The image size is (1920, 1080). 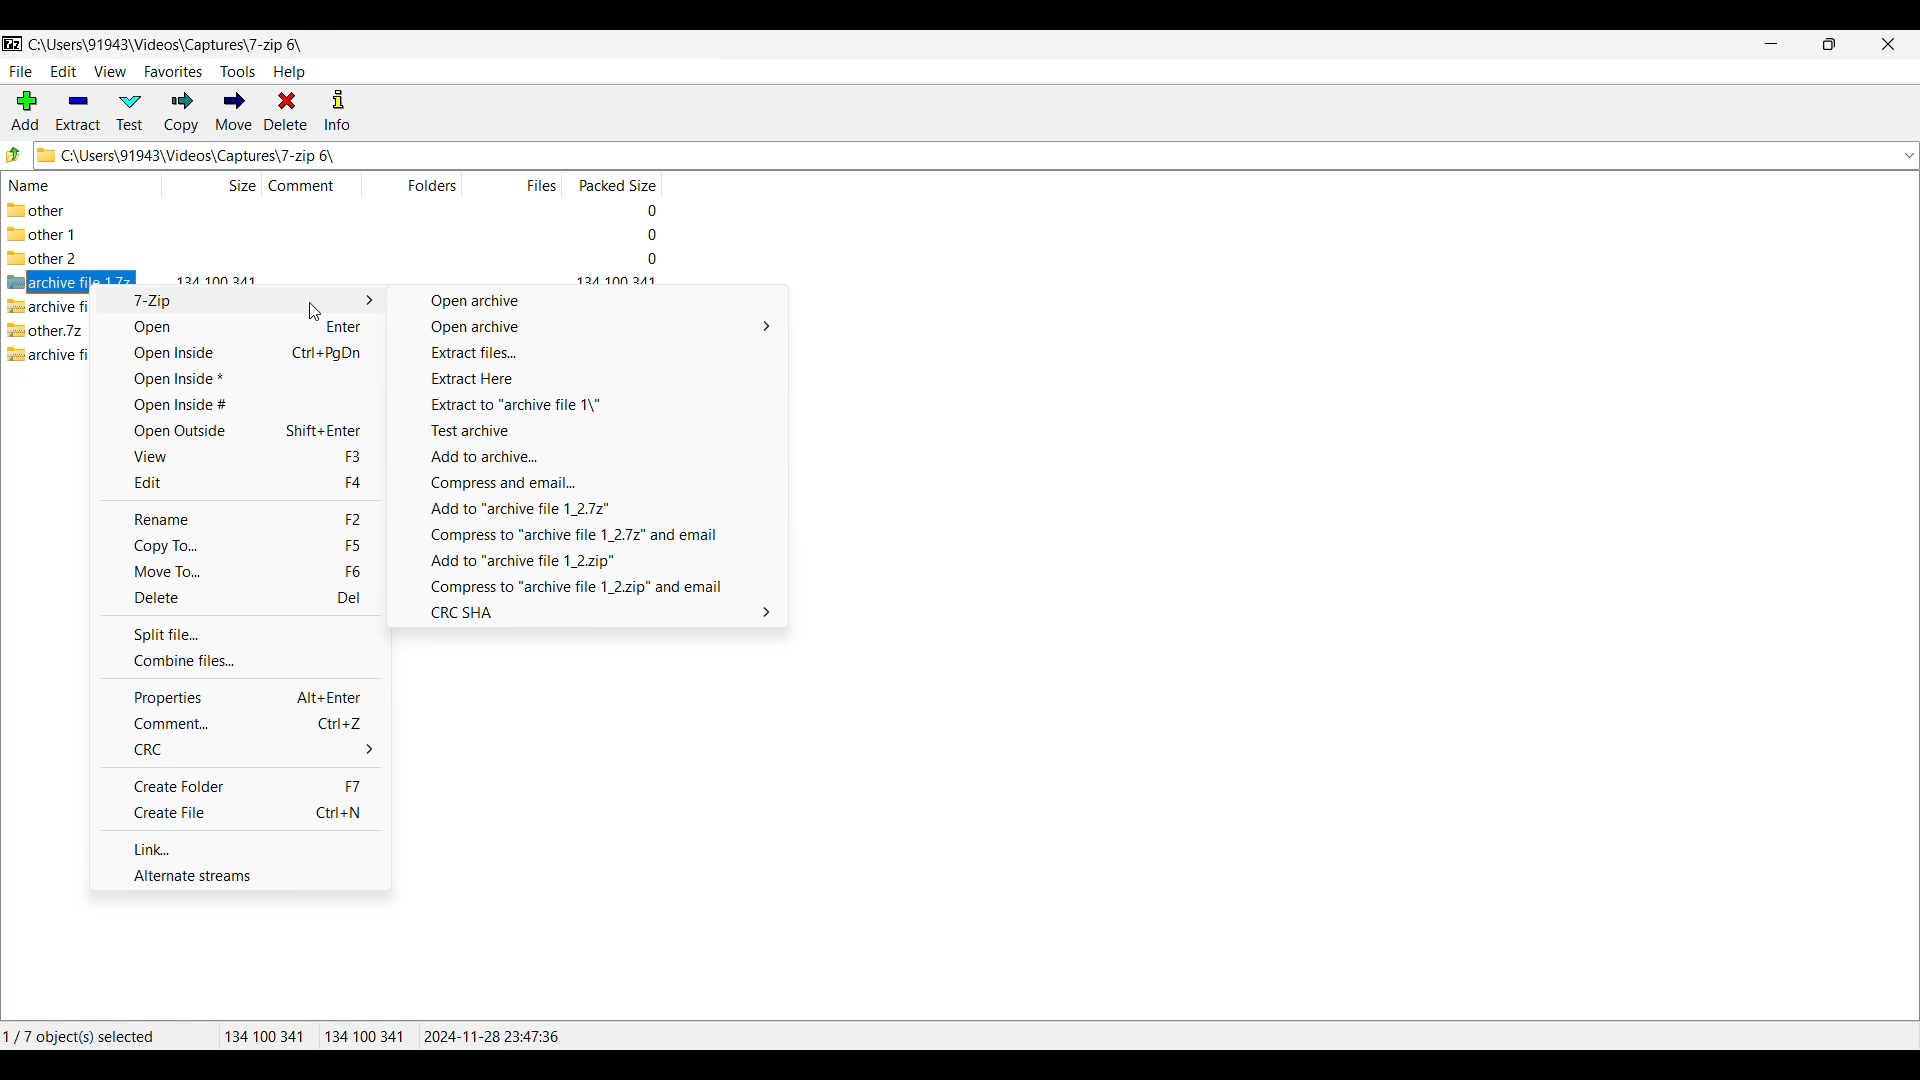 I want to click on 7-Zip, so click(x=237, y=300).